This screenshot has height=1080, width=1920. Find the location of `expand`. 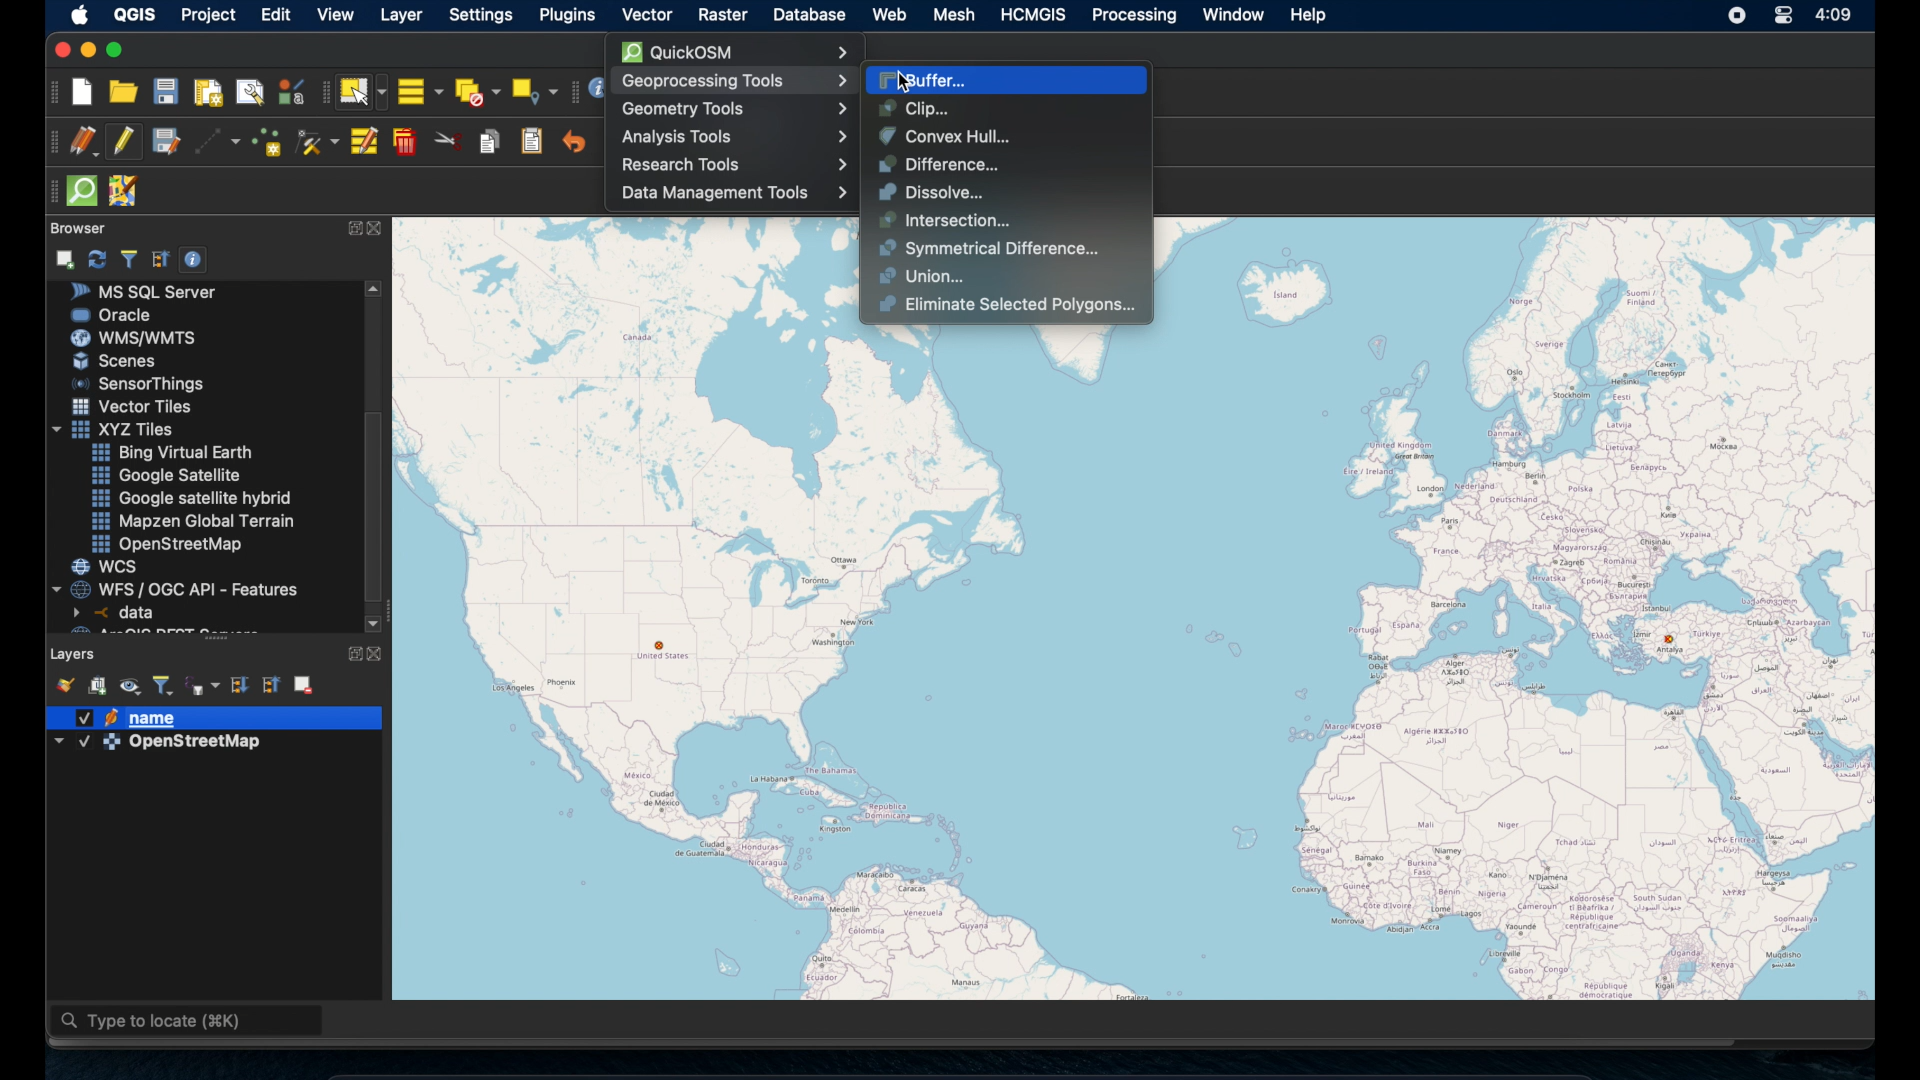

expand is located at coordinates (352, 227).